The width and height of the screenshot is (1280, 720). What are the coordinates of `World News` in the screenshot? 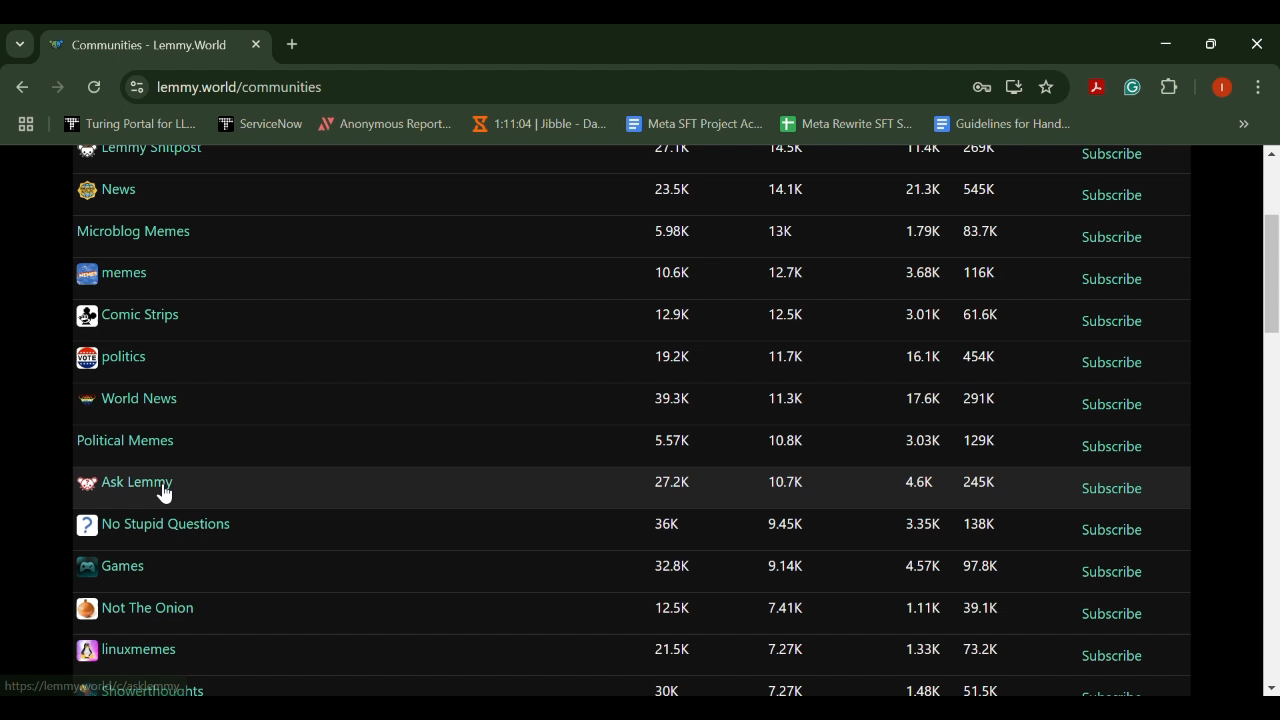 It's located at (127, 399).